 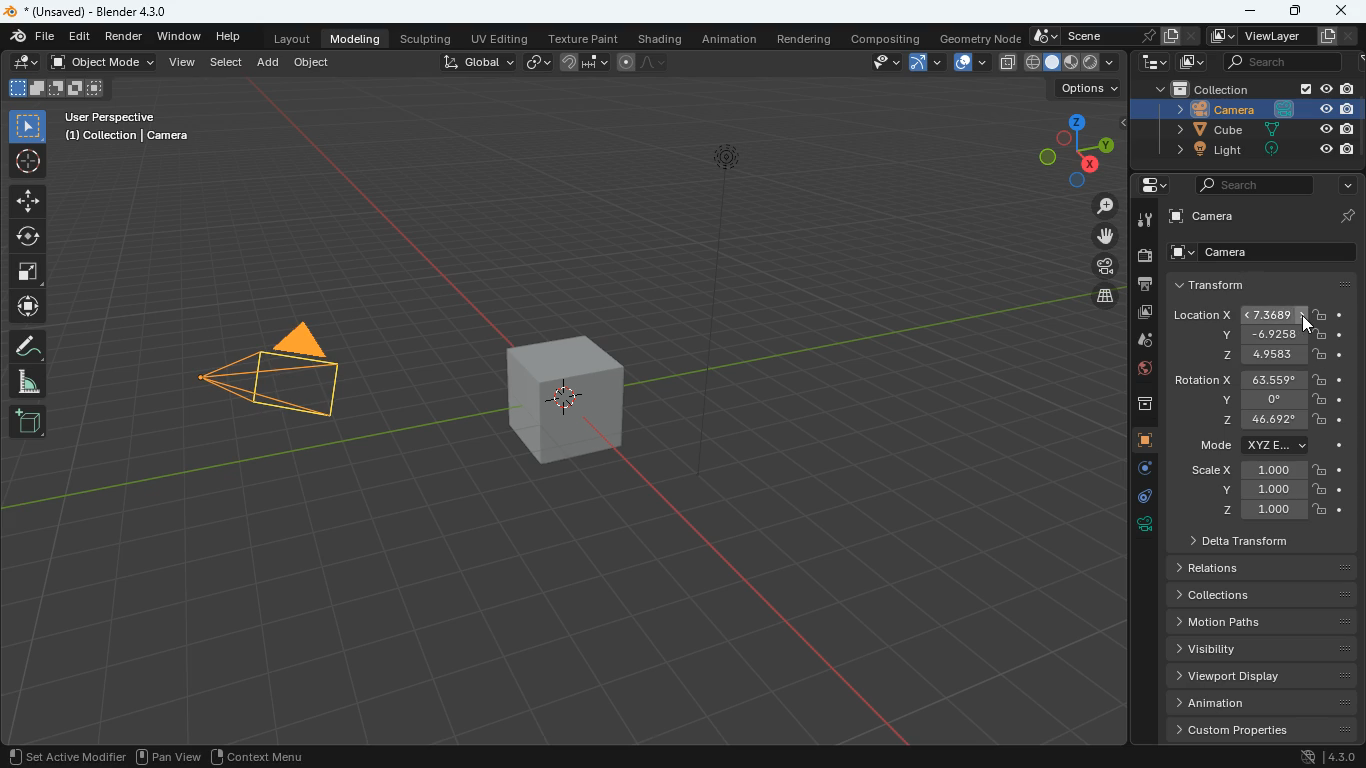 What do you see at coordinates (1260, 622) in the screenshot?
I see `Motion paths` at bounding box center [1260, 622].